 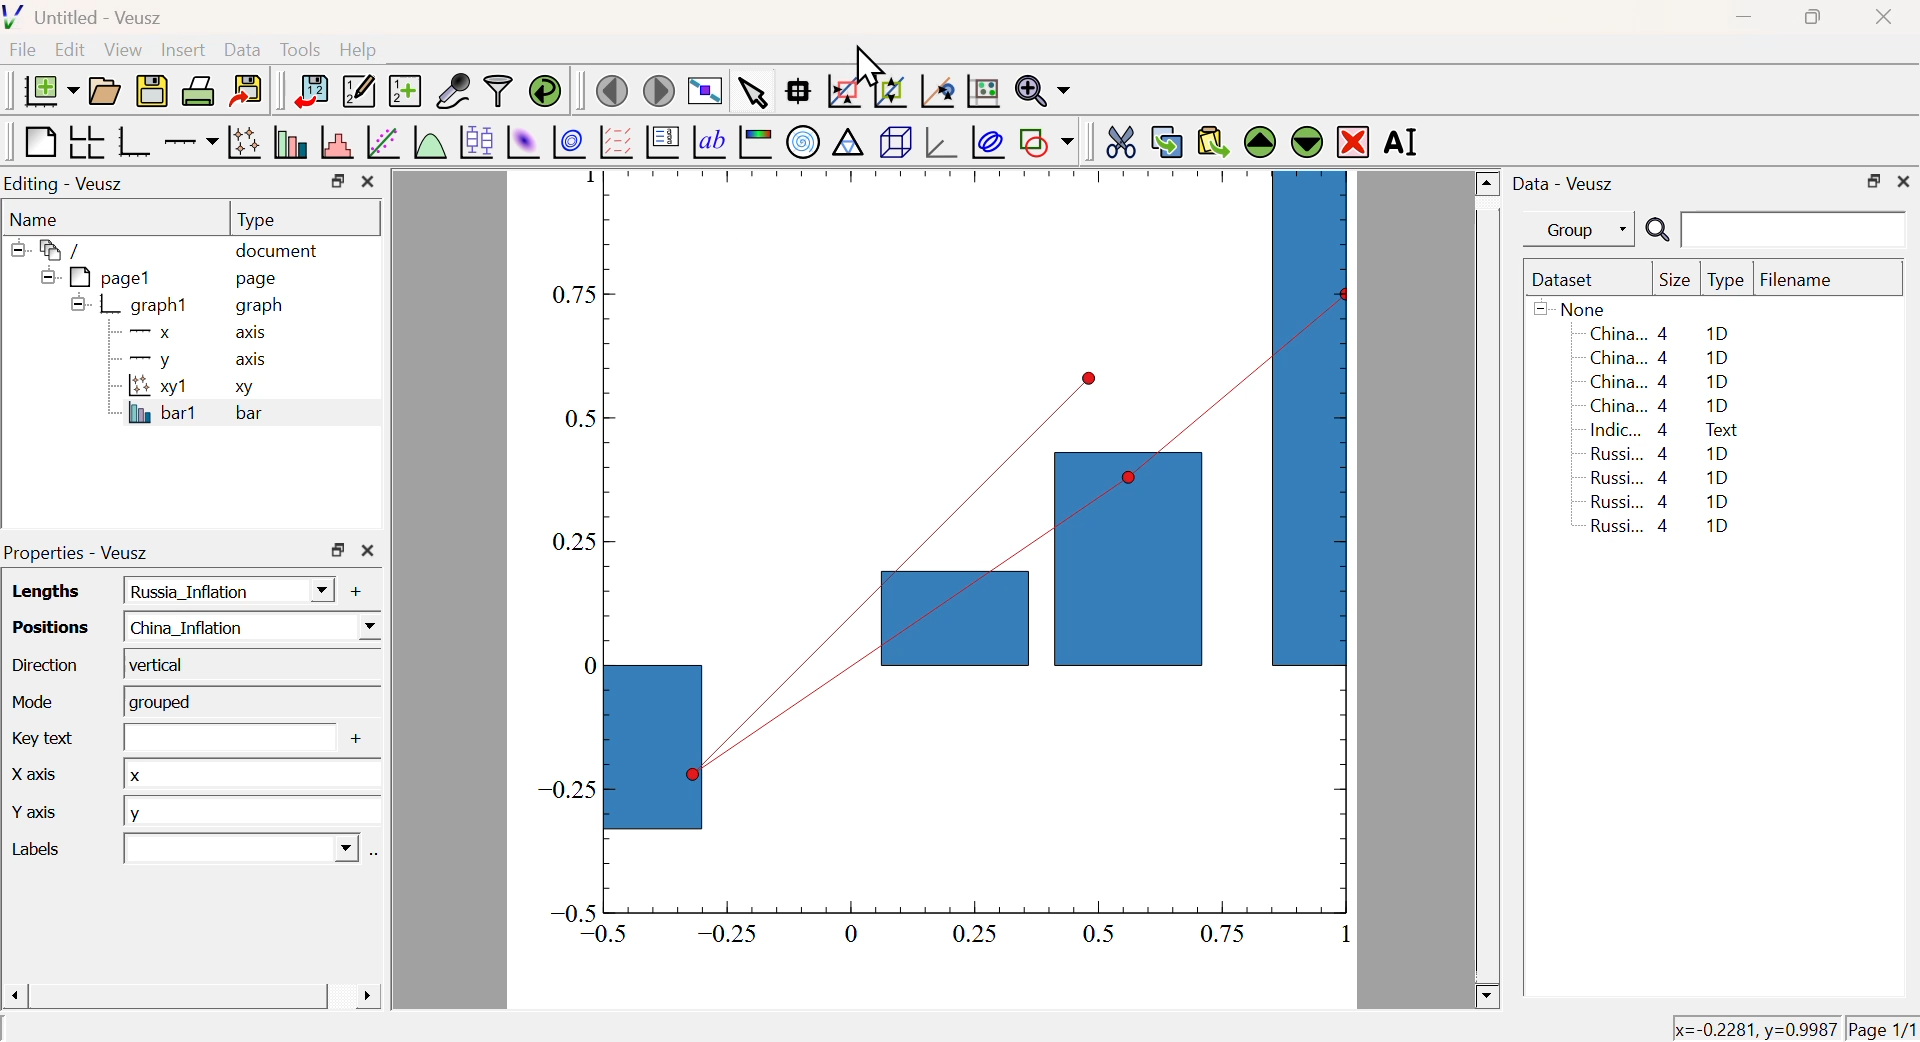 What do you see at coordinates (943, 144) in the screenshot?
I see `3D graph` at bounding box center [943, 144].